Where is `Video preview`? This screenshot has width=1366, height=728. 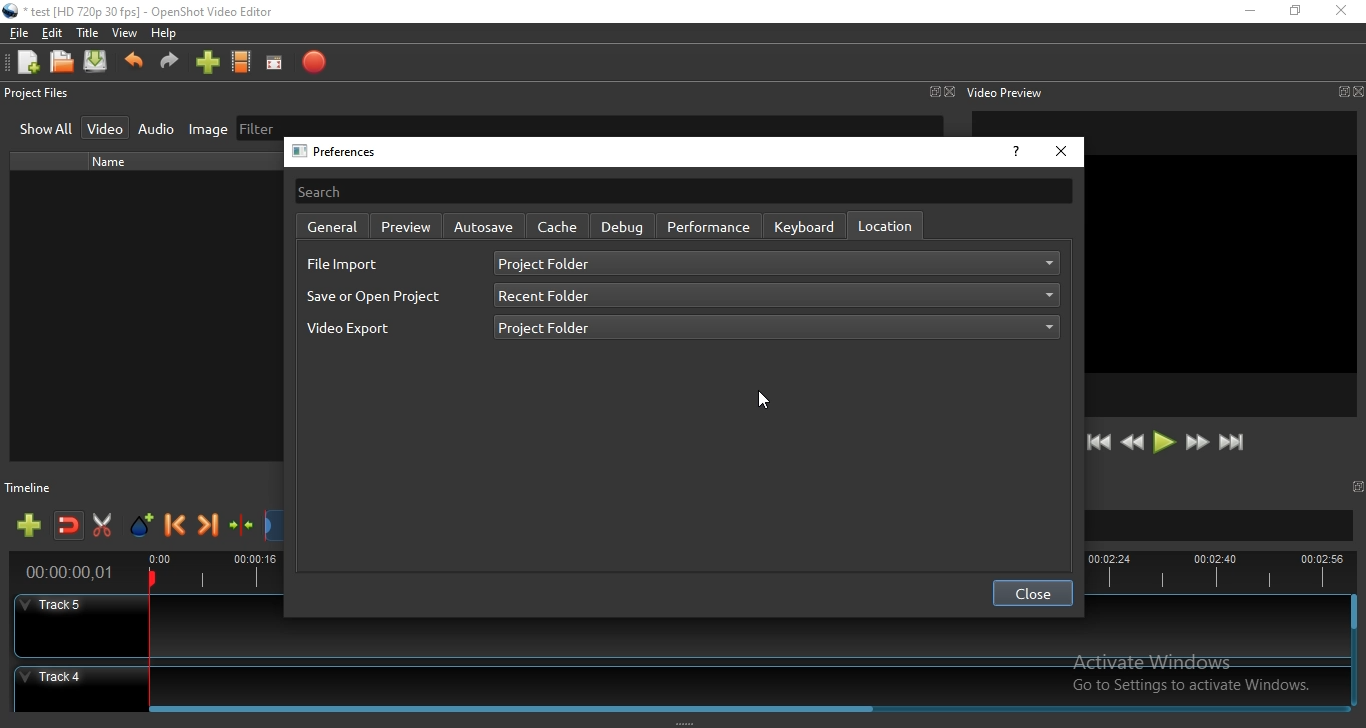
Video preview is located at coordinates (1005, 92).